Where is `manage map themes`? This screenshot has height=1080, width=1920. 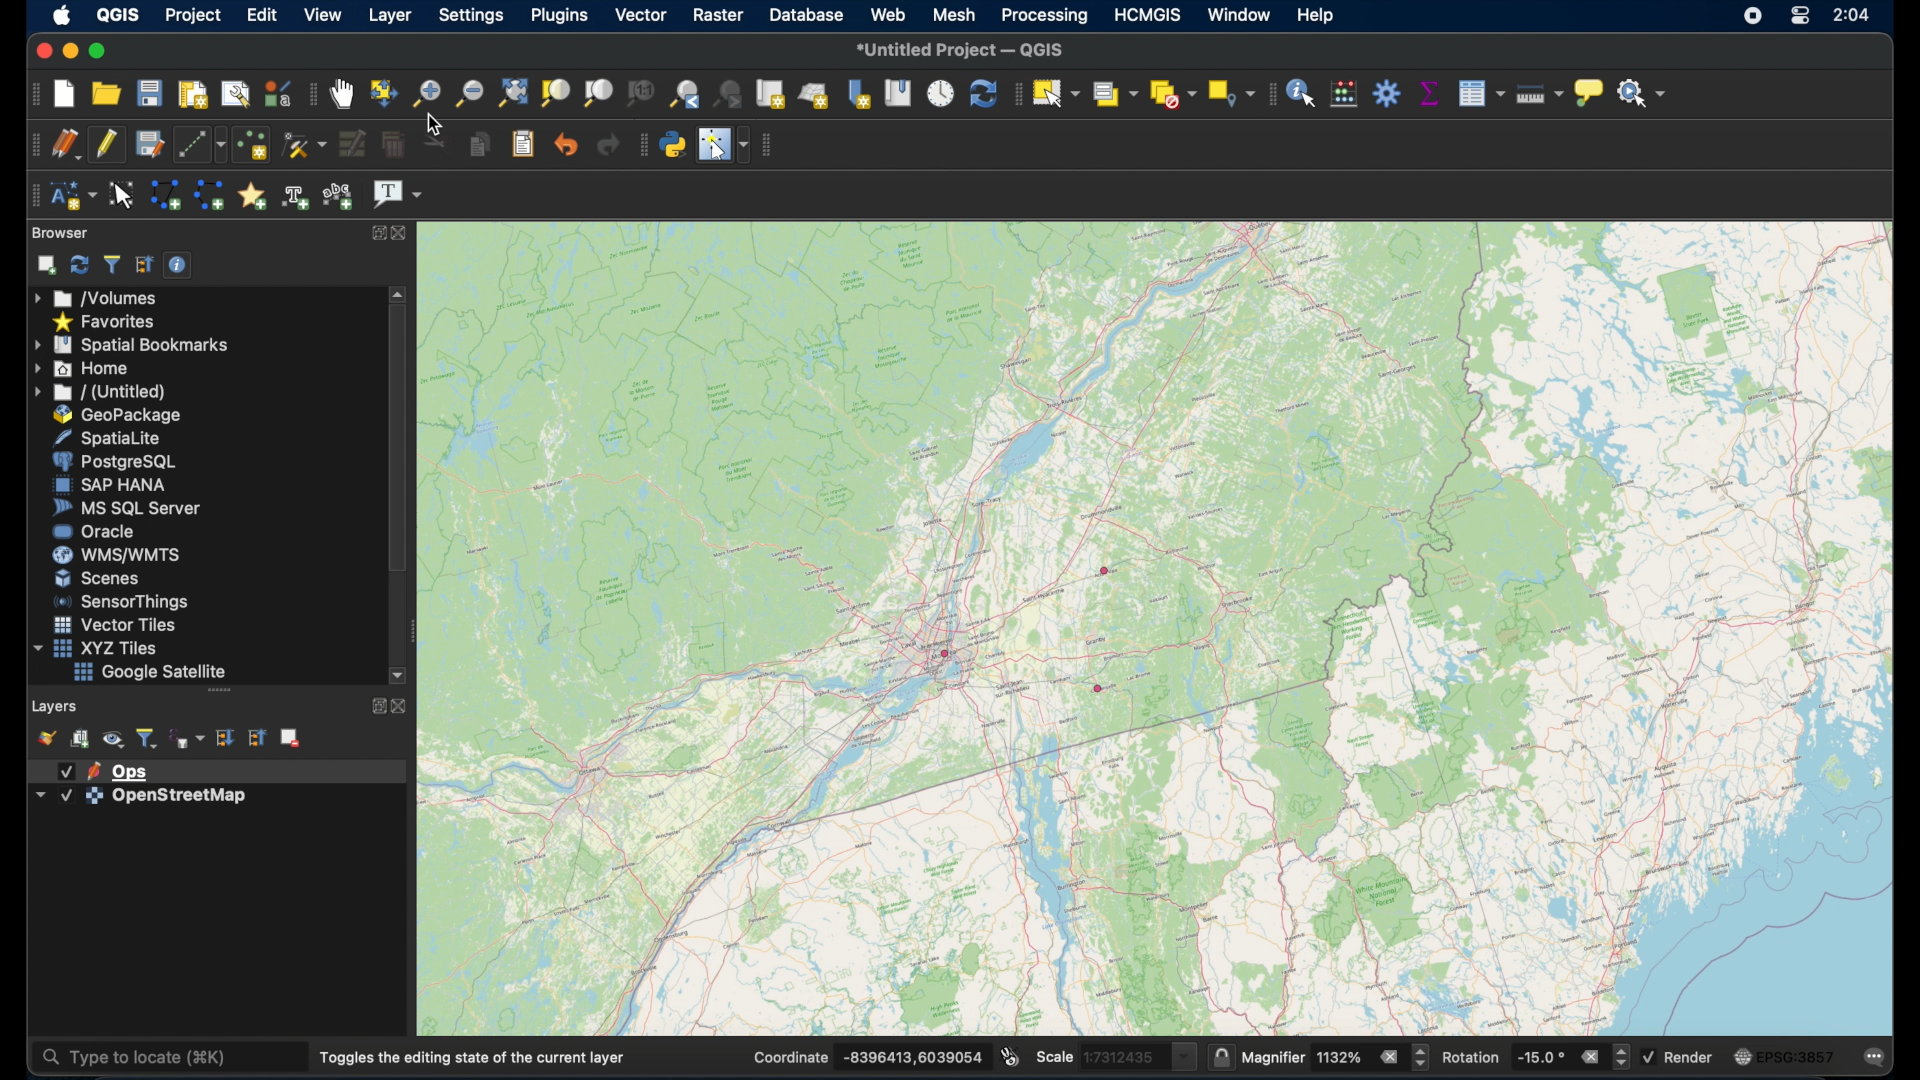
manage map themes is located at coordinates (111, 739).